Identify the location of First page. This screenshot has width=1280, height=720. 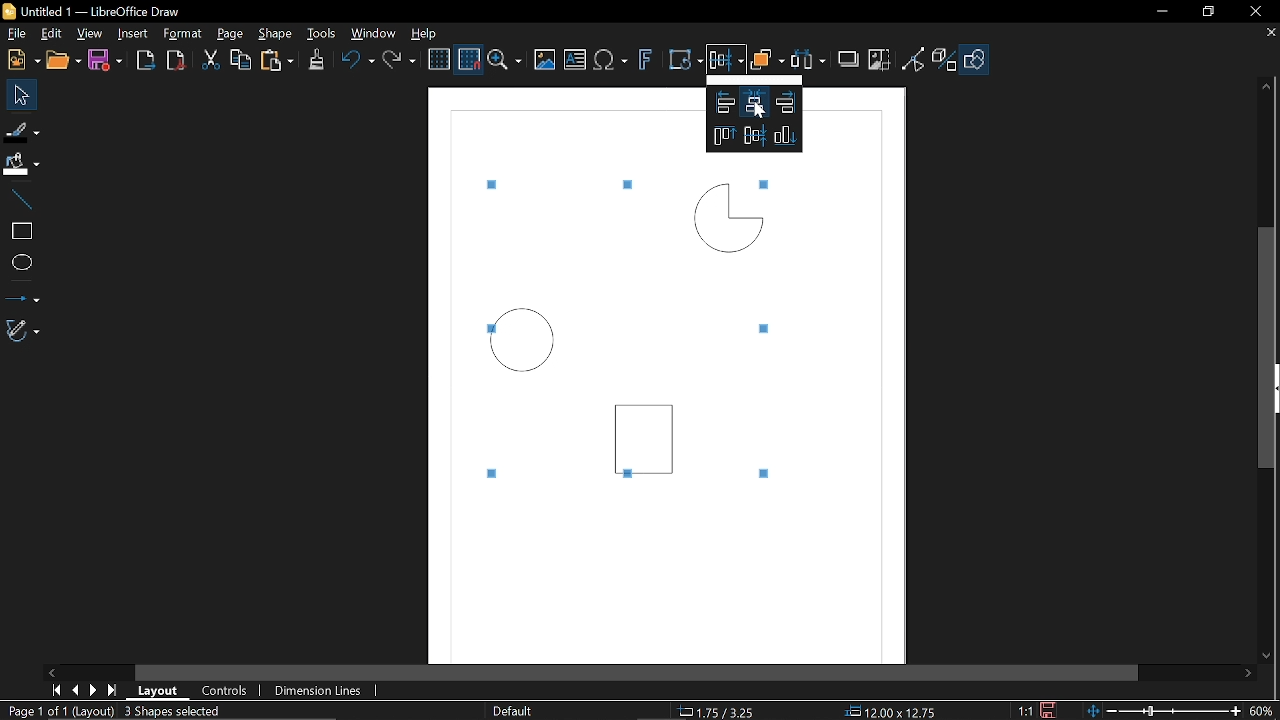
(56, 691).